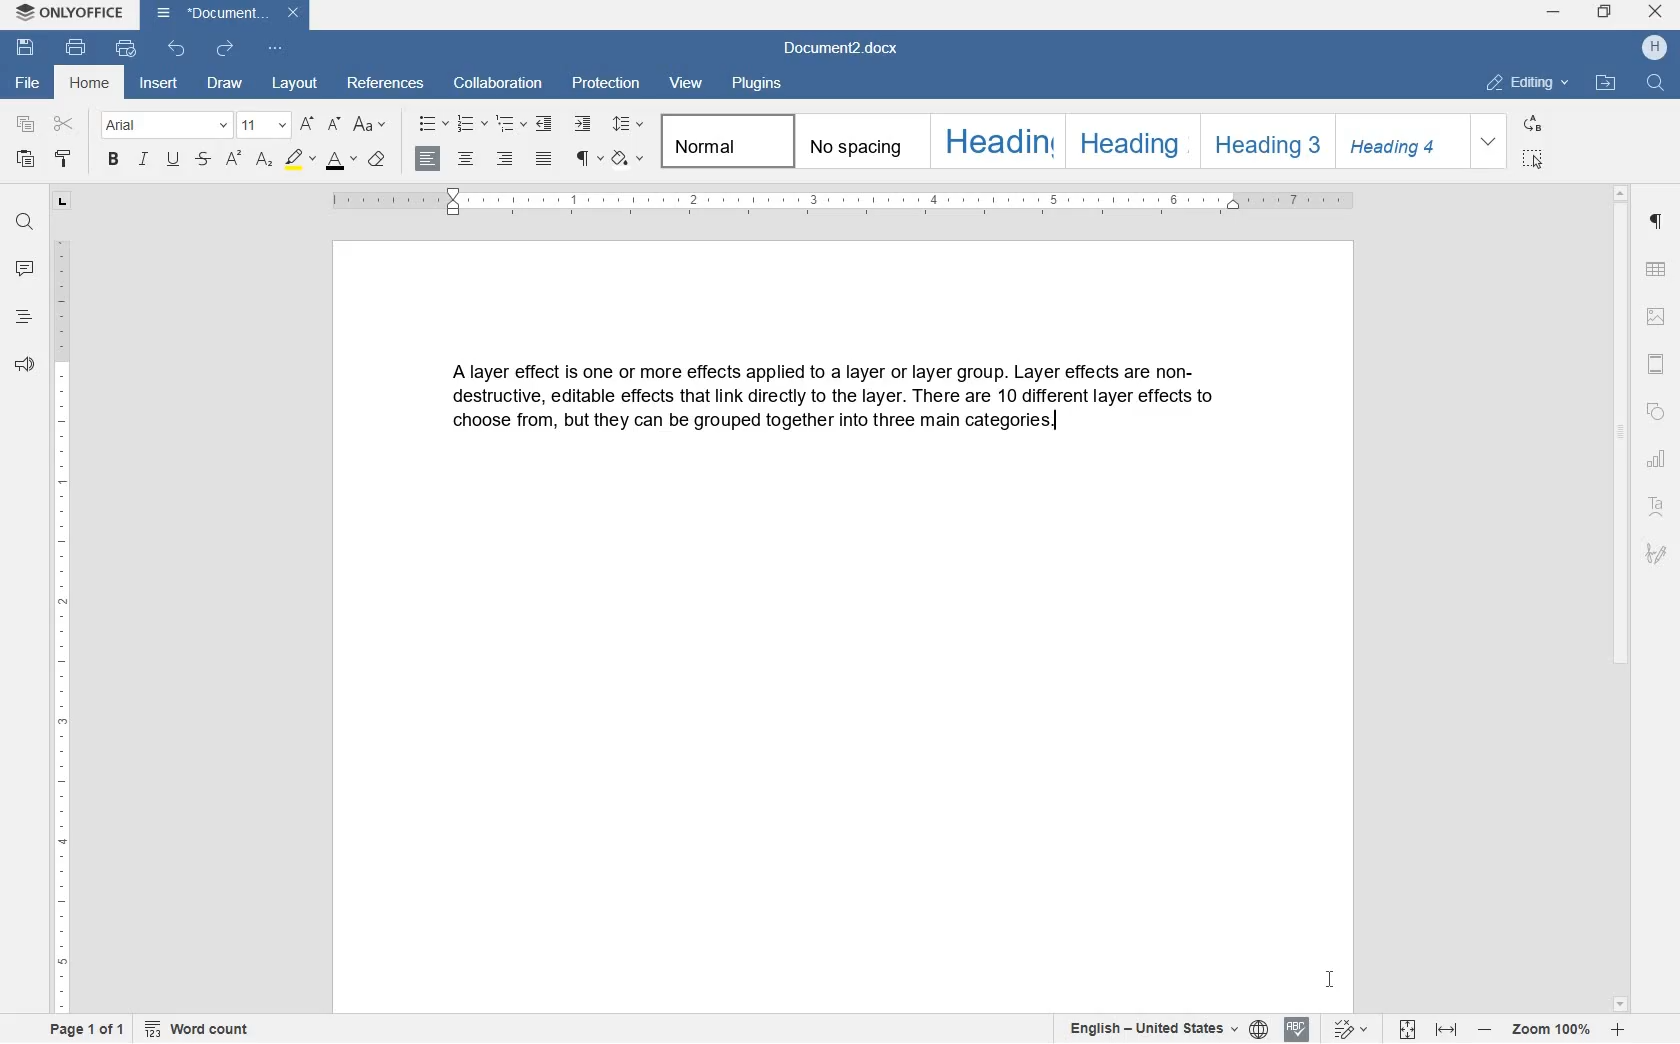 This screenshot has width=1680, height=1044. Describe the element at coordinates (1656, 84) in the screenshot. I see `find` at that location.